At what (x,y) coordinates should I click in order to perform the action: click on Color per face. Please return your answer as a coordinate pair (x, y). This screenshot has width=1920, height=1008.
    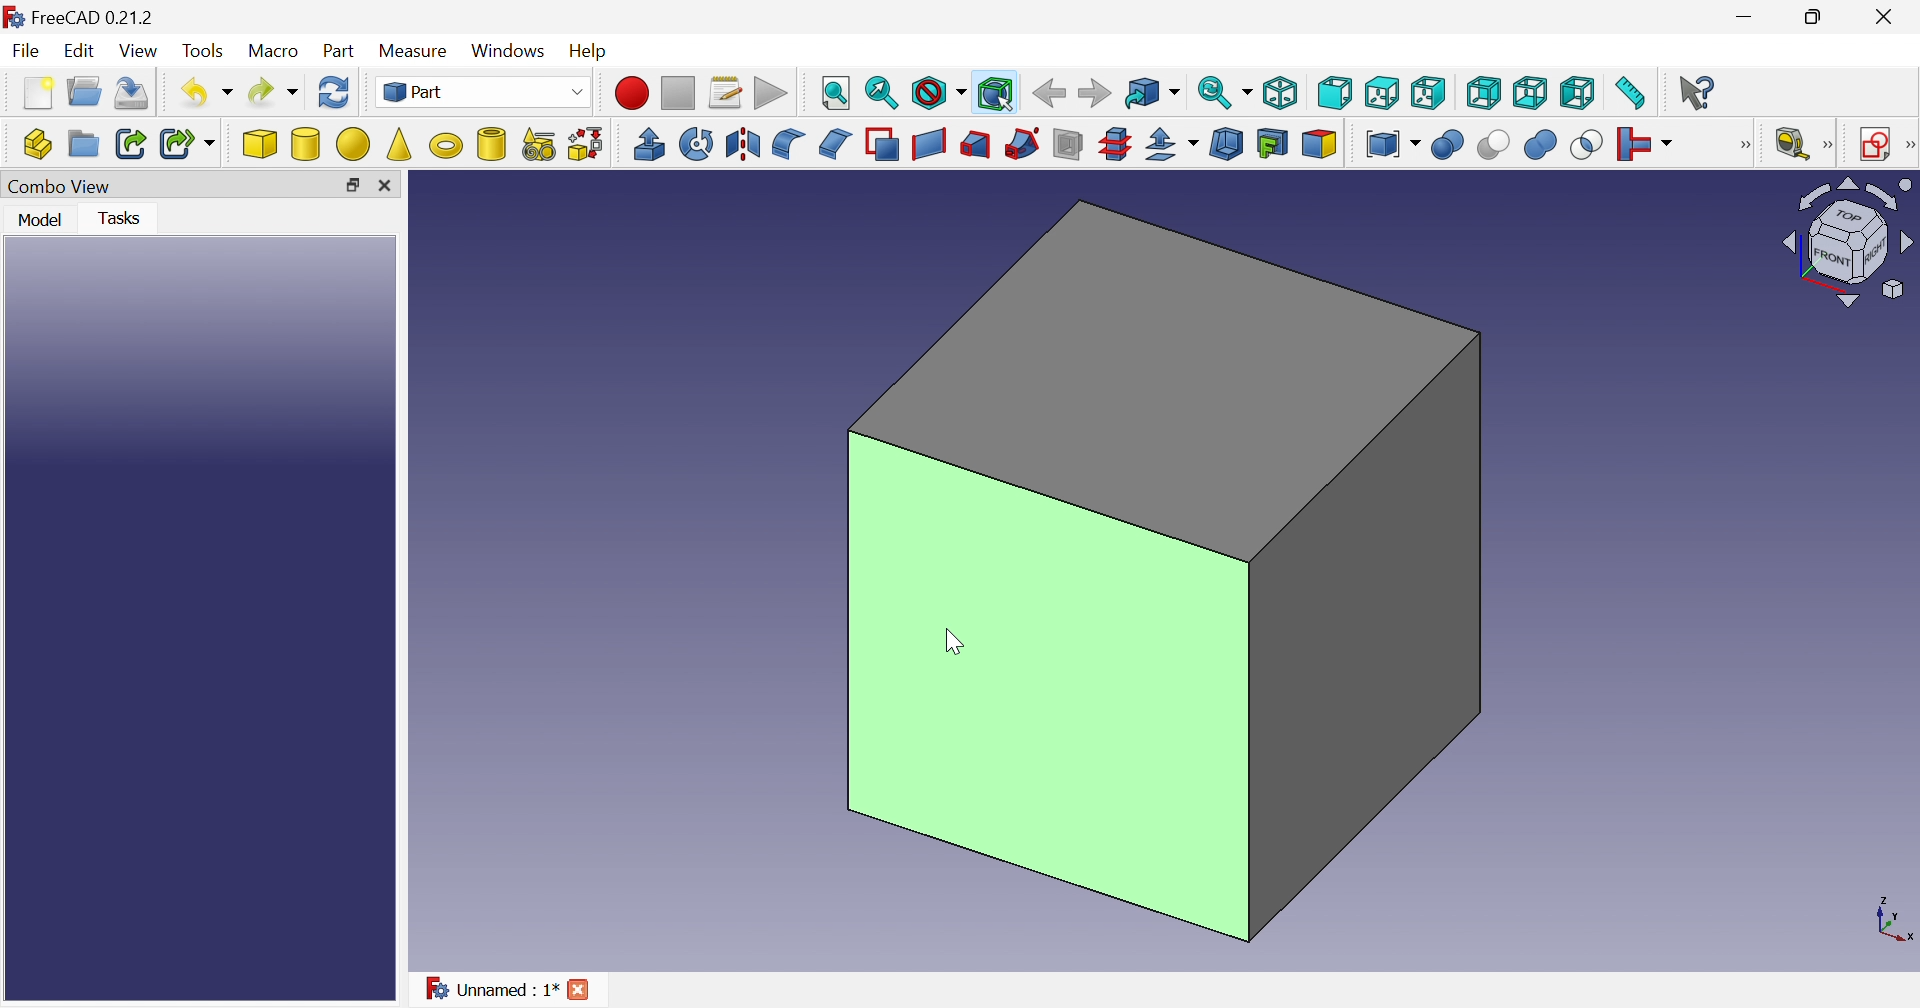
    Looking at the image, I should click on (1317, 143).